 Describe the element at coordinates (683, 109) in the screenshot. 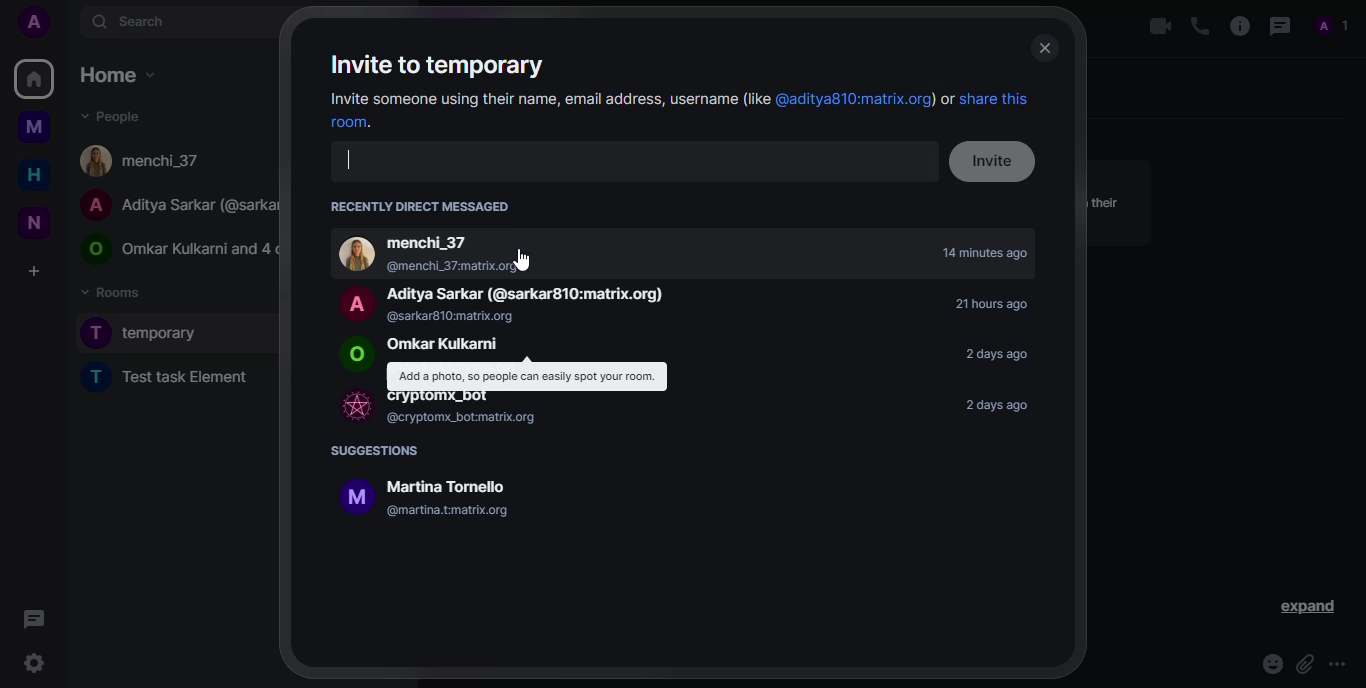

I see `Invite someone using their name, email address, username (like @aditya810:matrix.org) or share this room.` at that location.